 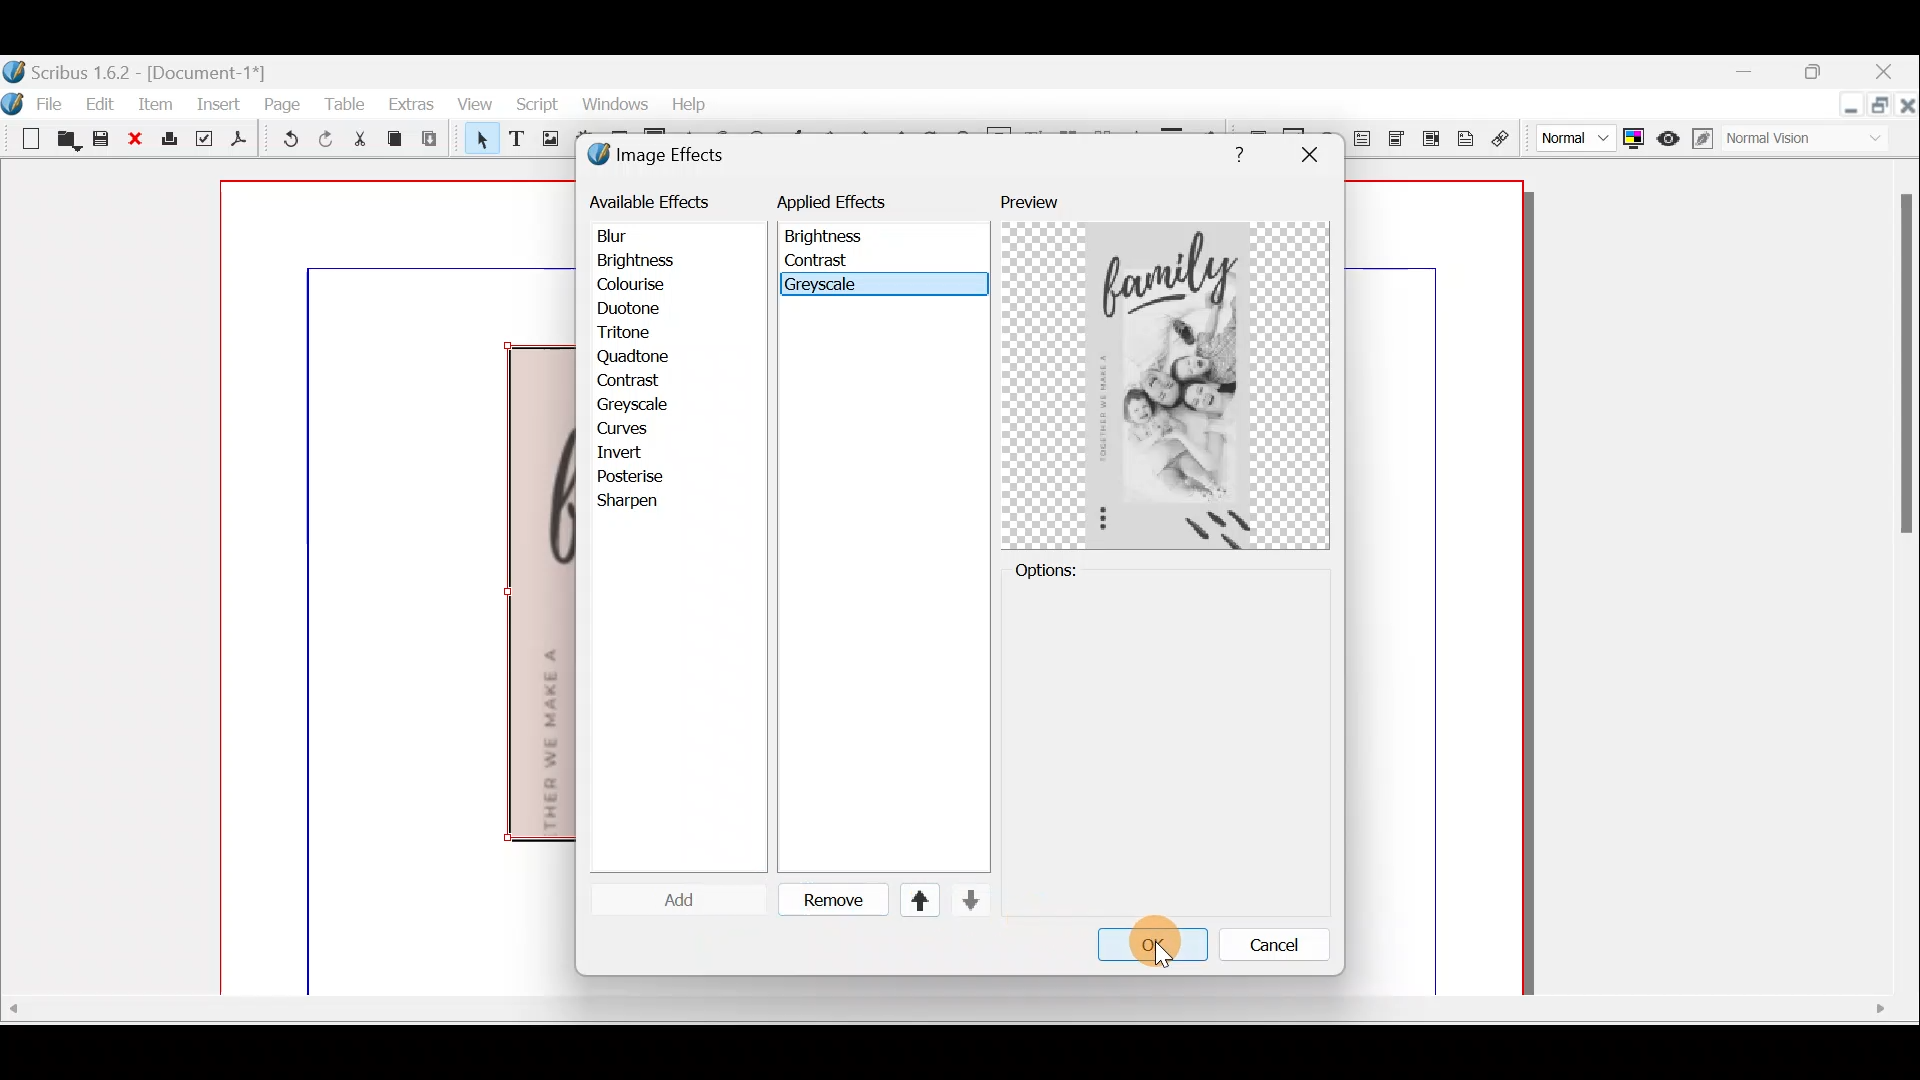 I want to click on PDF text field, so click(x=1365, y=145).